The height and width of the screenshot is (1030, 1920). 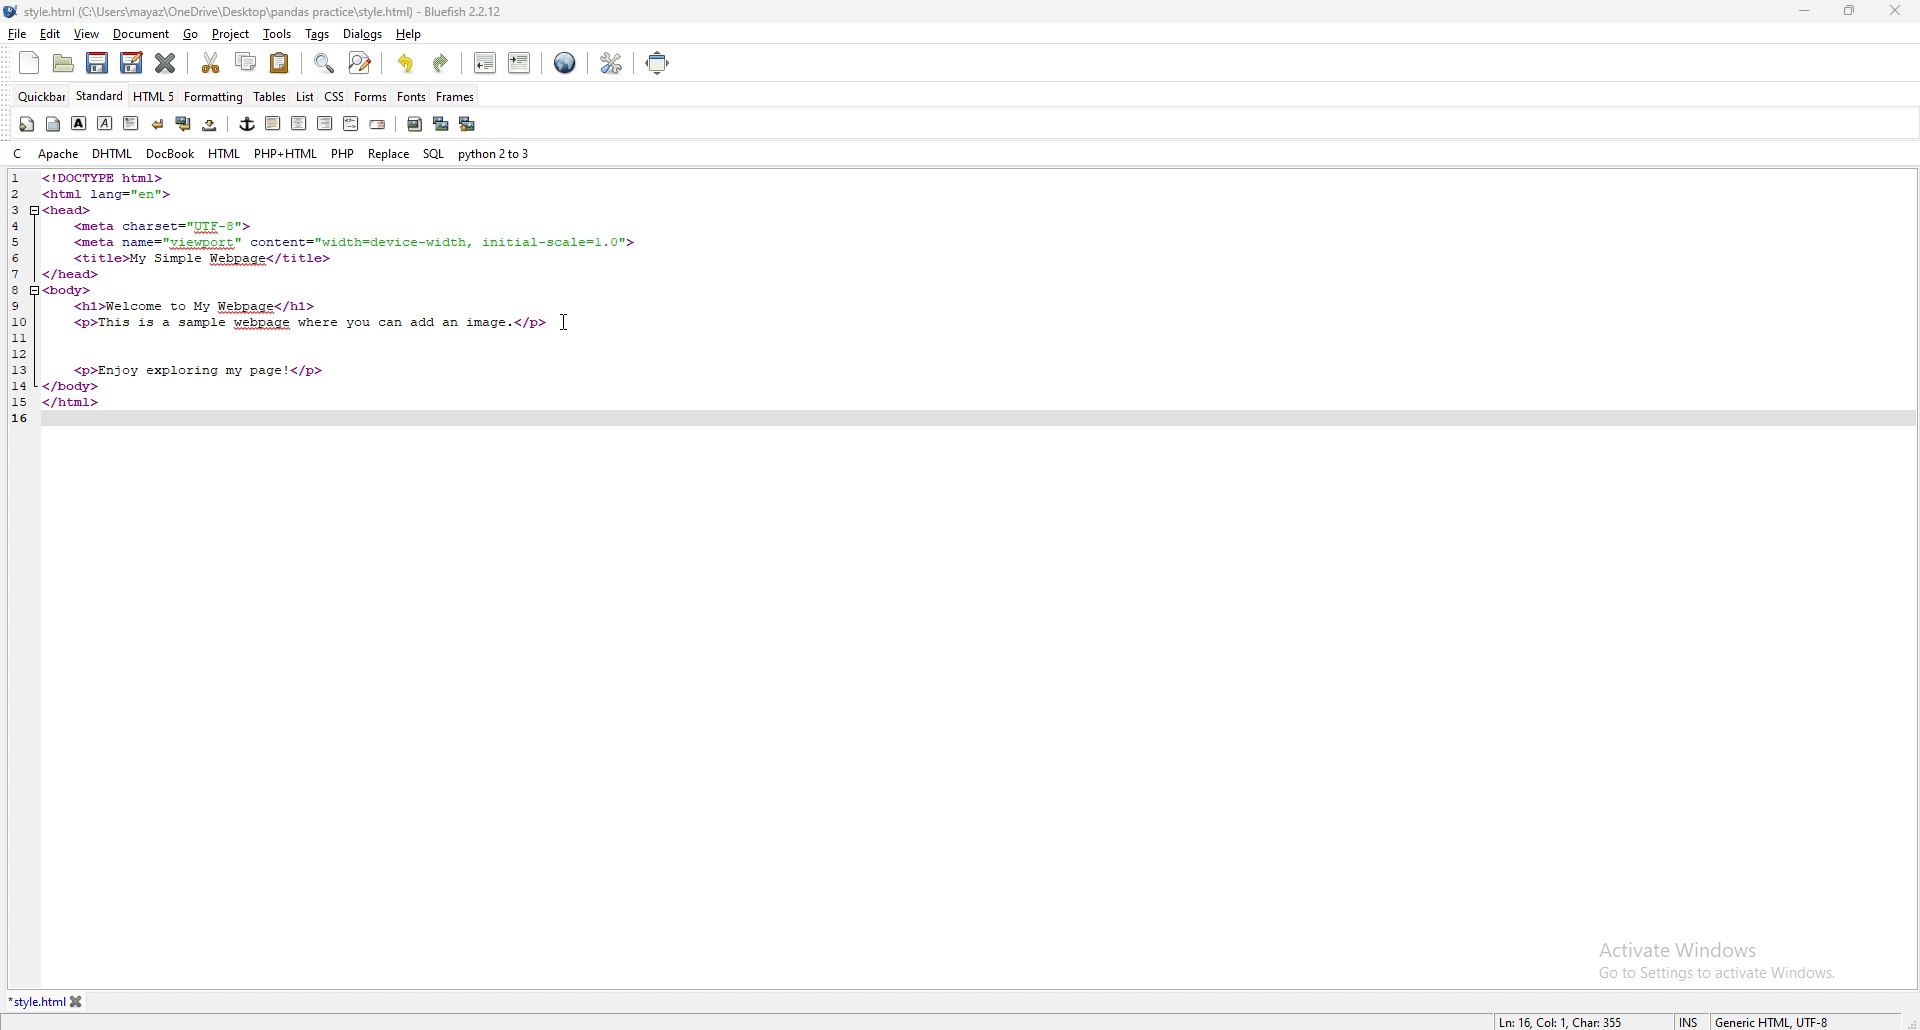 What do you see at coordinates (201, 371) in the screenshot?
I see `<p>Enjoy exploring my page!</p>` at bounding box center [201, 371].